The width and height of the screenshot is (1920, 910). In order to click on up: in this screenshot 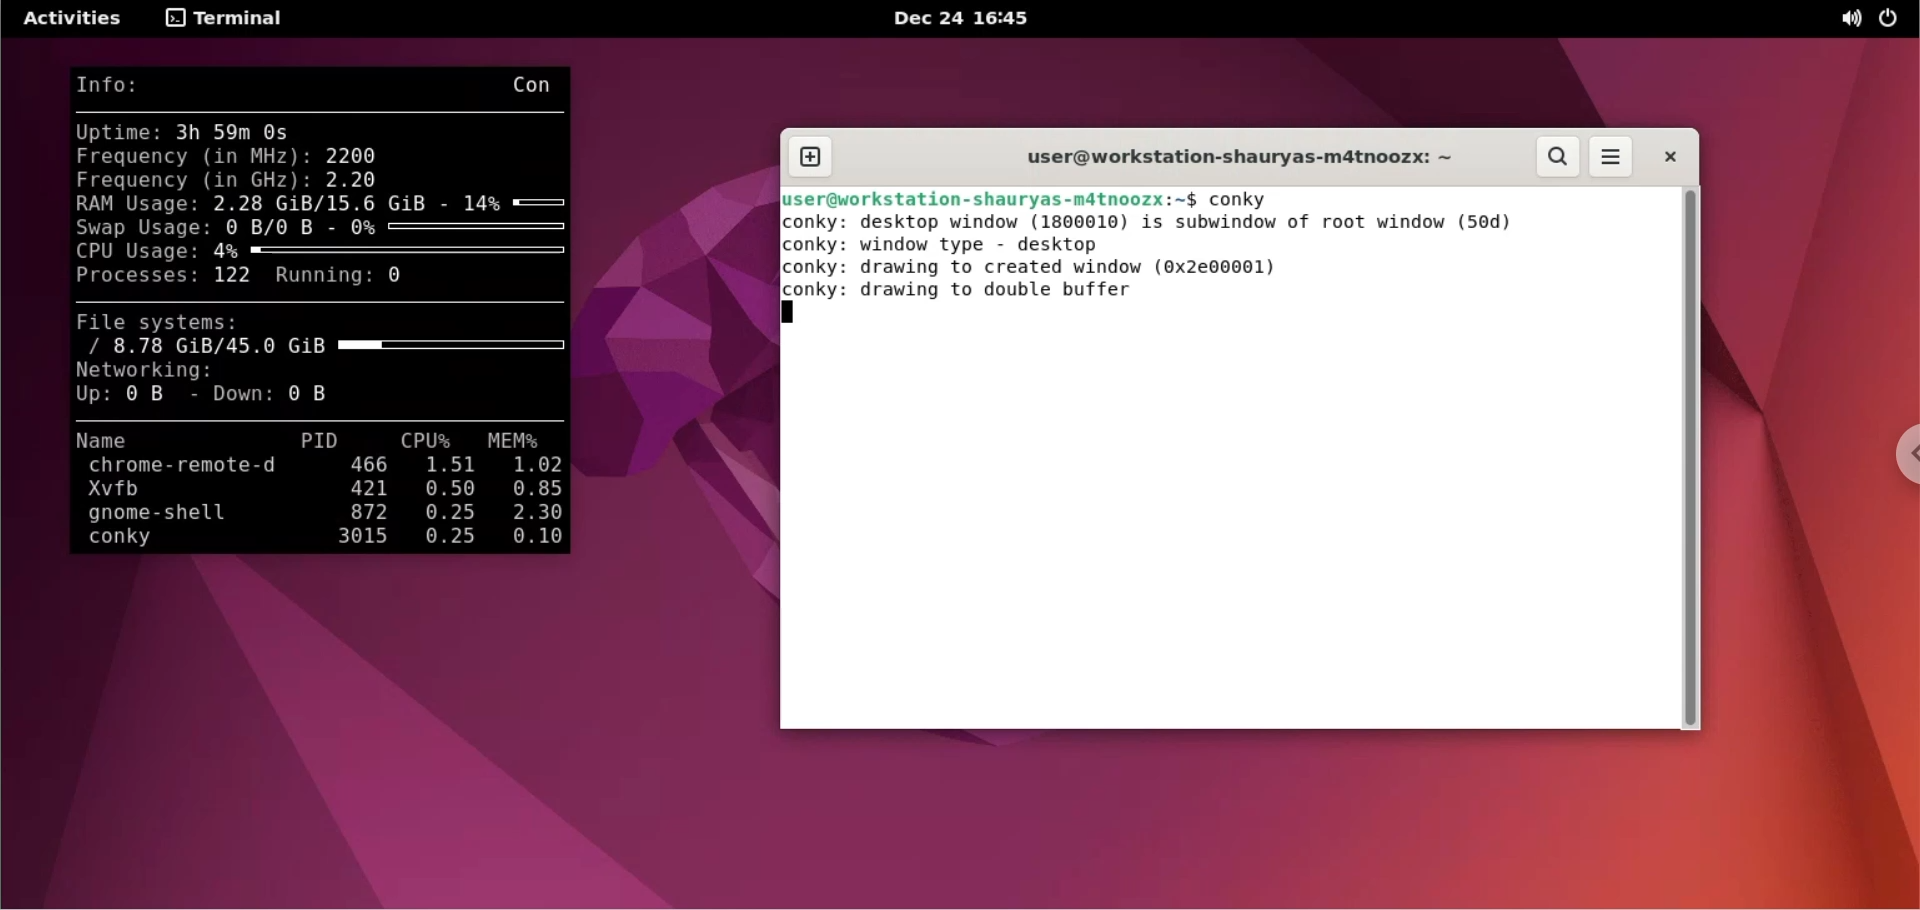, I will do `click(91, 397)`.